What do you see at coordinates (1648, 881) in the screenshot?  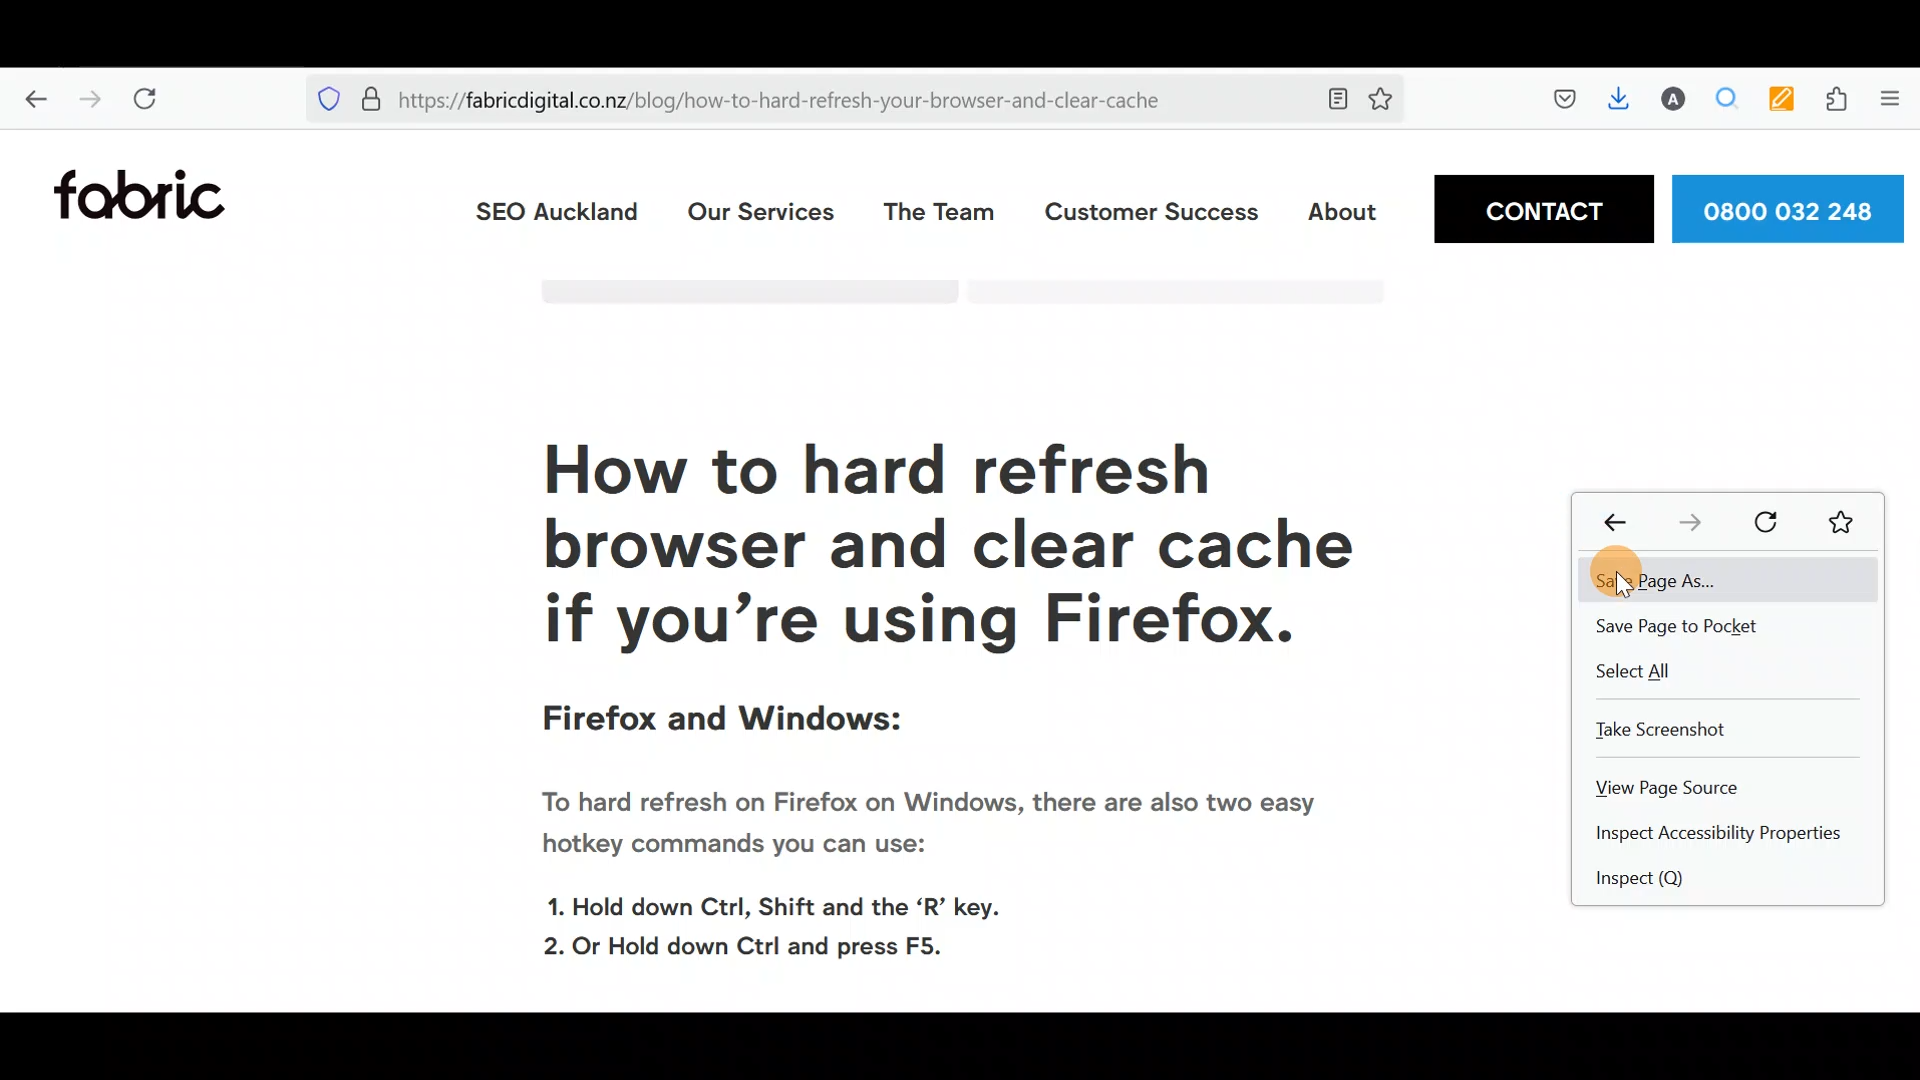 I see `Inspect` at bounding box center [1648, 881].